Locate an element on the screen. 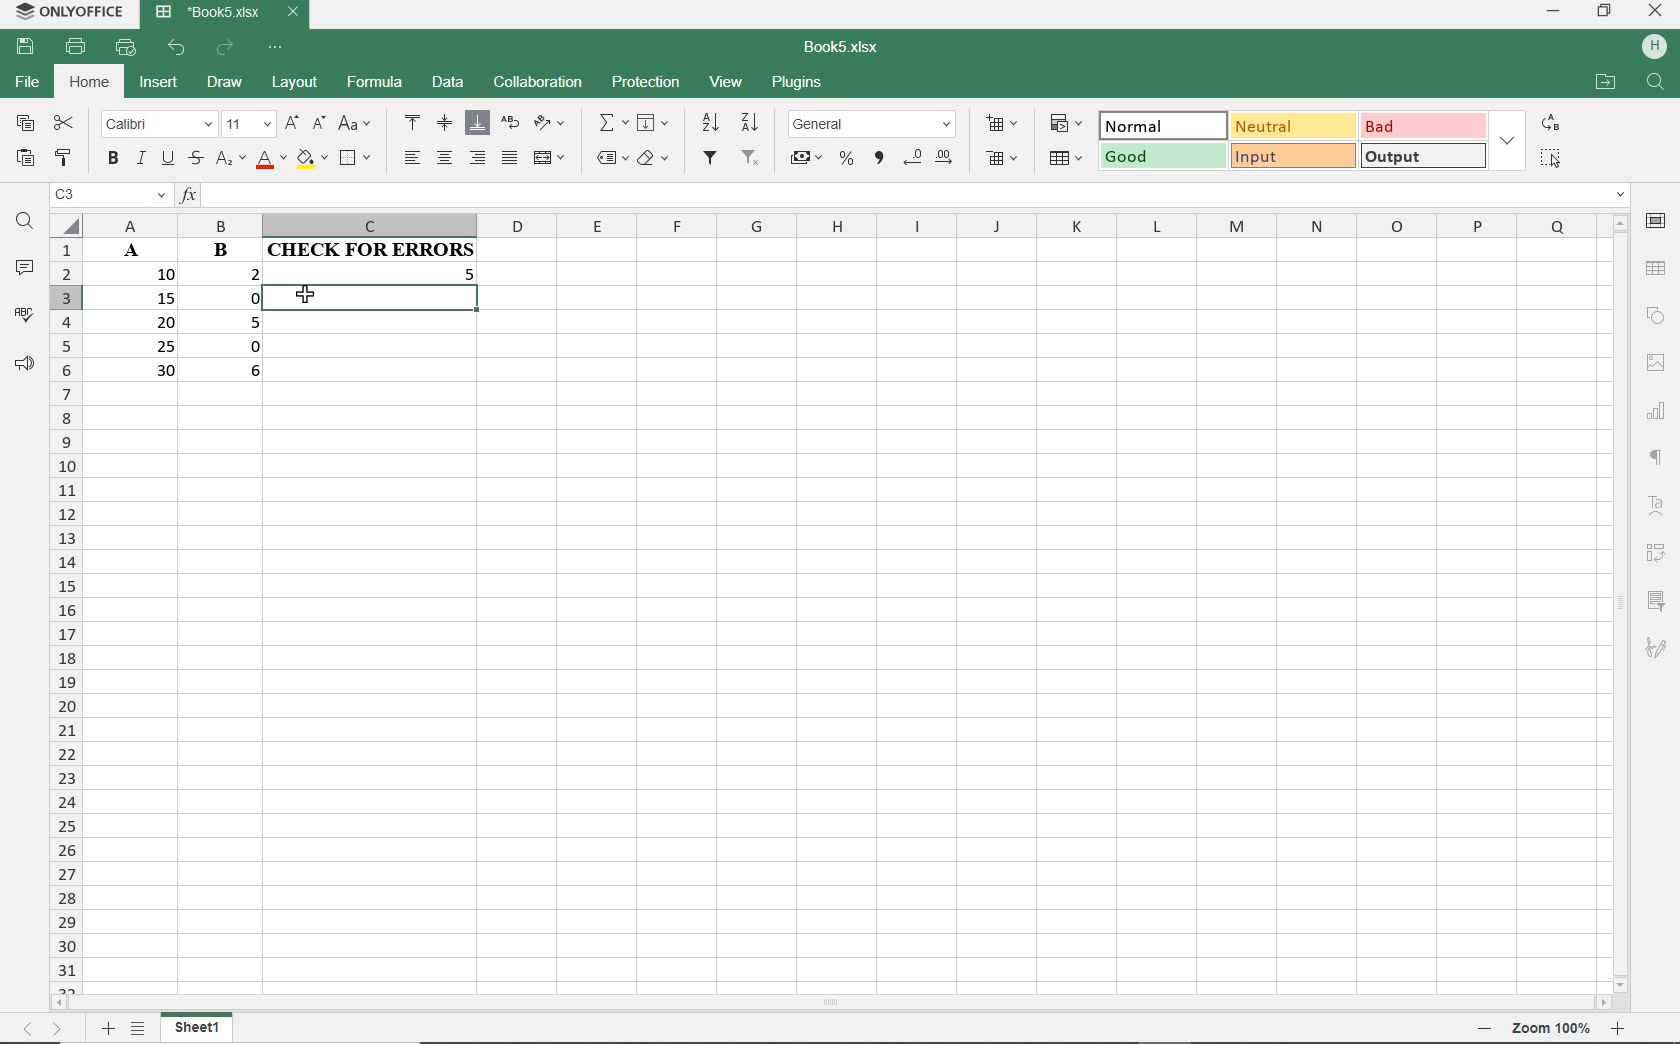  INCREMENT OR DECREMENT FONT SIZE is located at coordinates (304, 125).